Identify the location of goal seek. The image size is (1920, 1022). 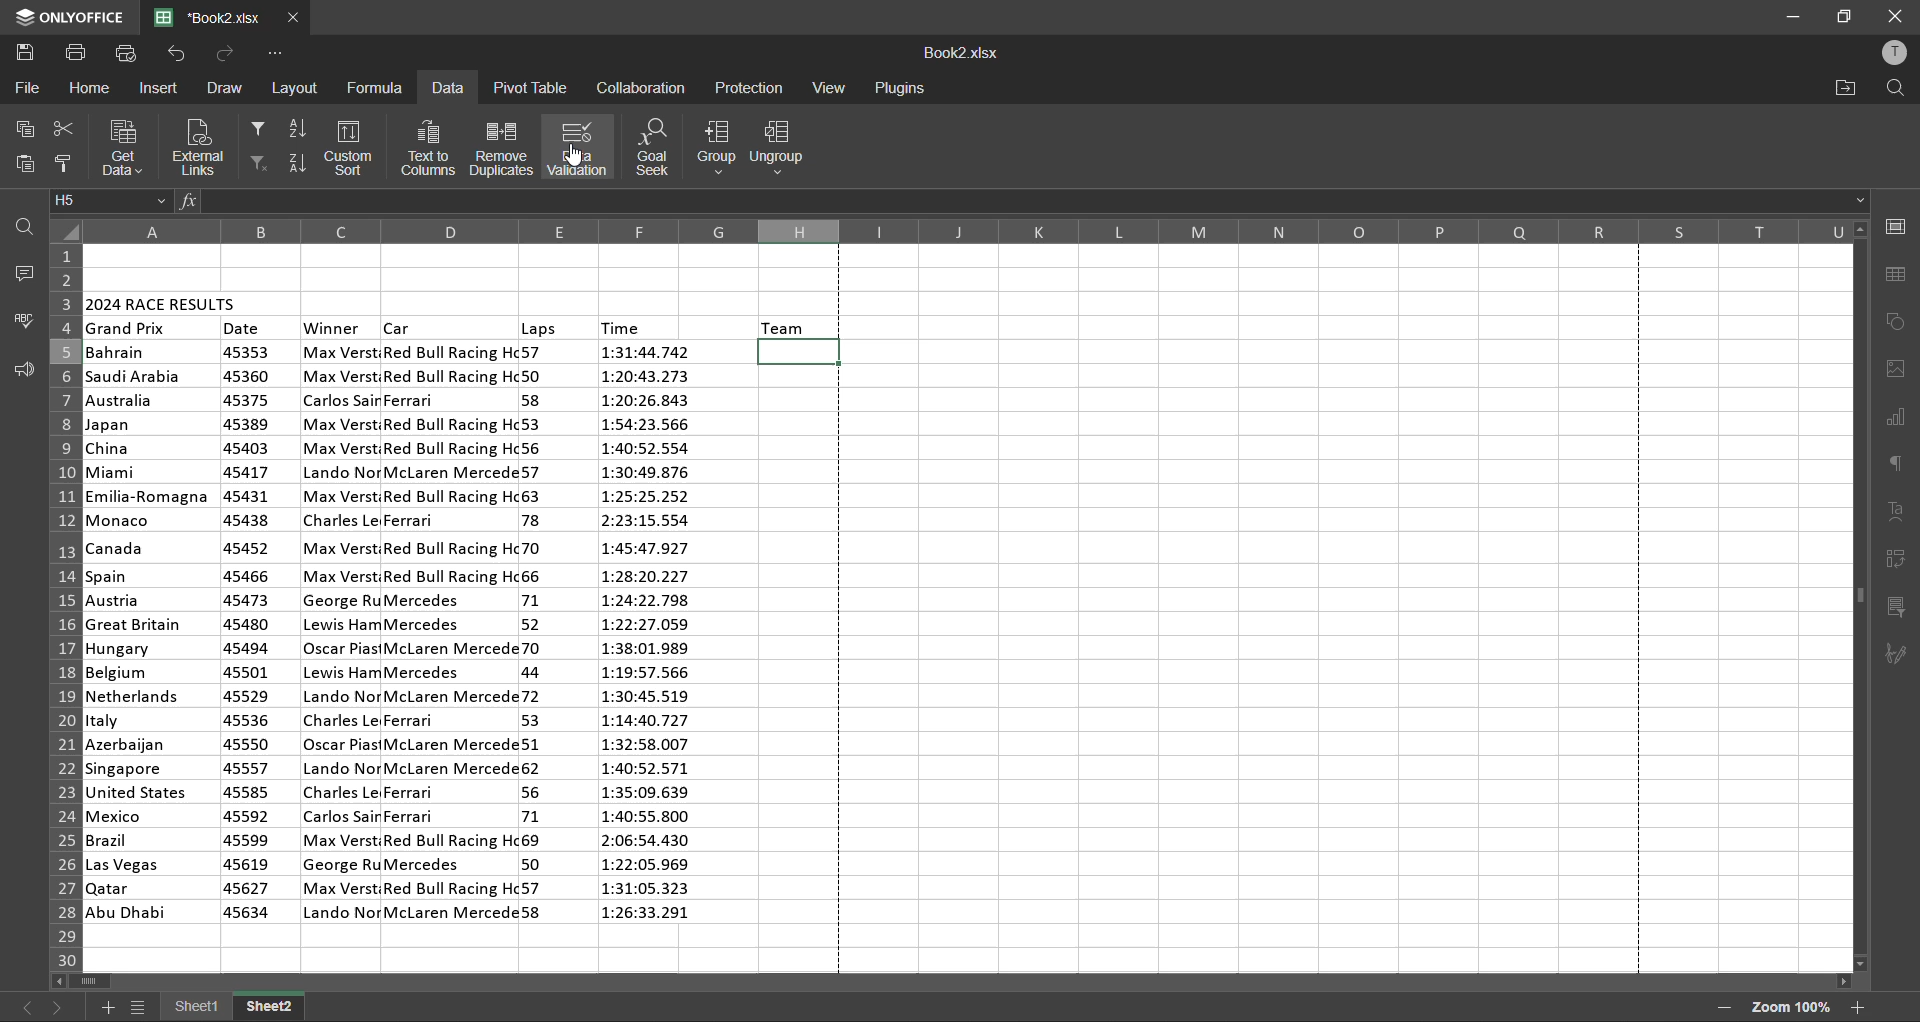
(658, 148).